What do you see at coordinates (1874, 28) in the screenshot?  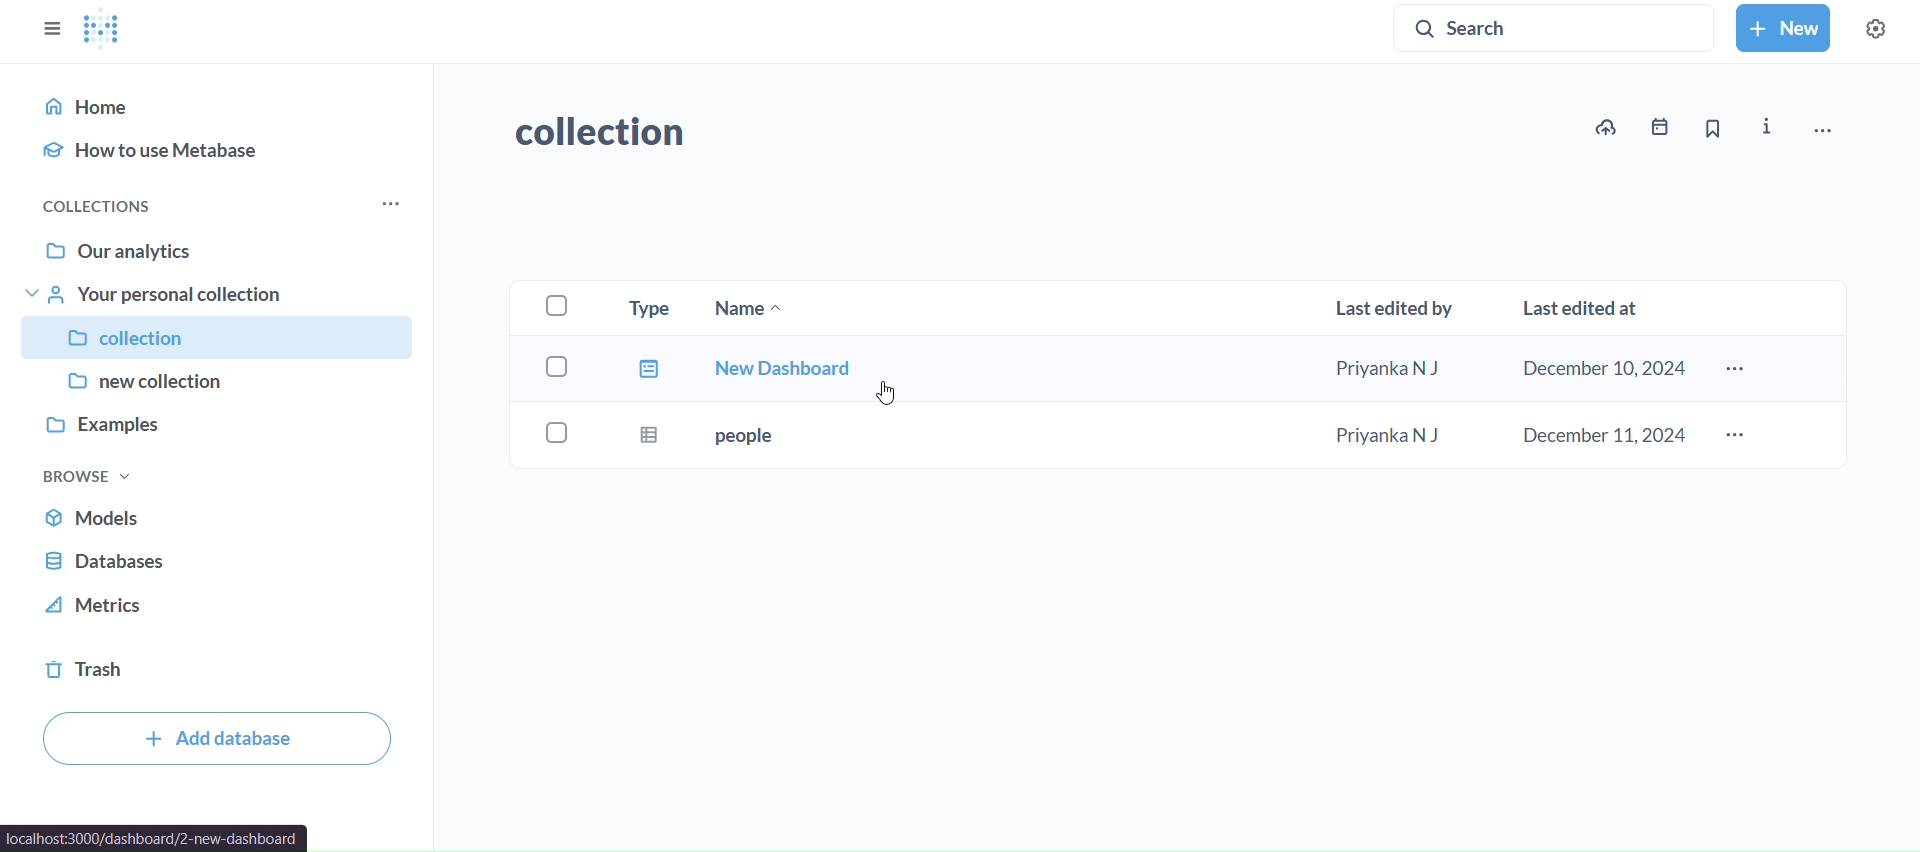 I see `settings` at bounding box center [1874, 28].